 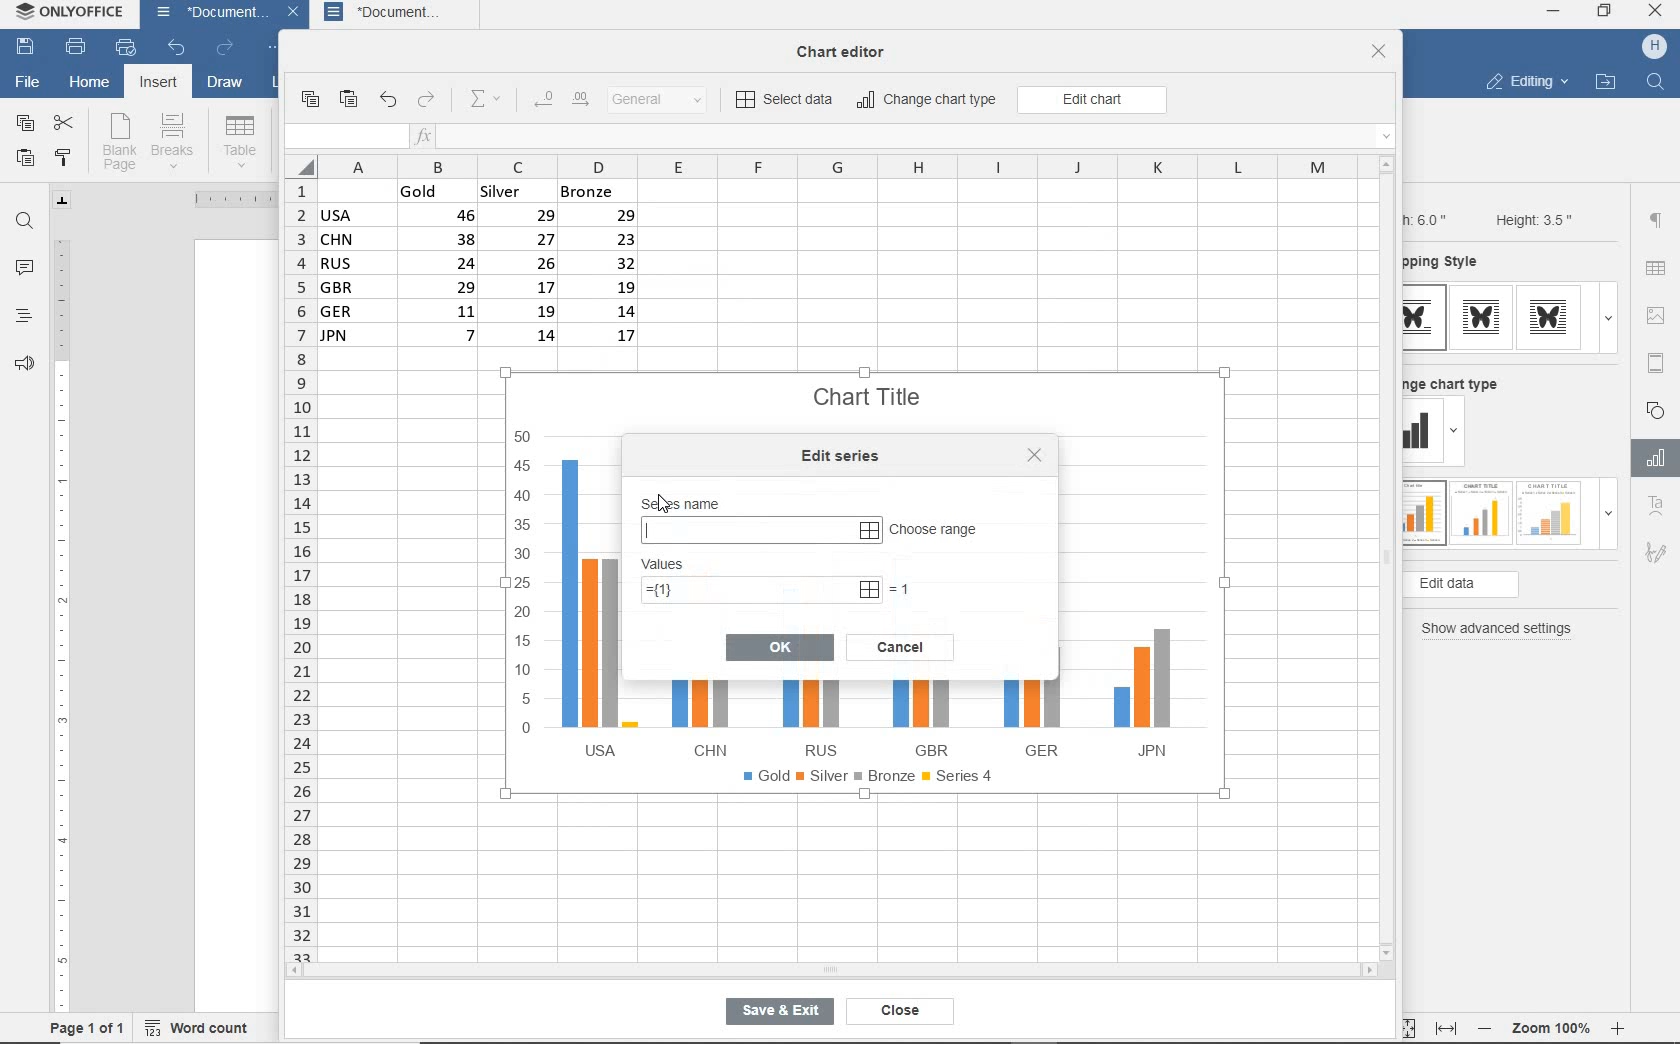 What do you see at coordinates (487, 269) in the screenshot?
I see `data` at bounding box center [487, 269].